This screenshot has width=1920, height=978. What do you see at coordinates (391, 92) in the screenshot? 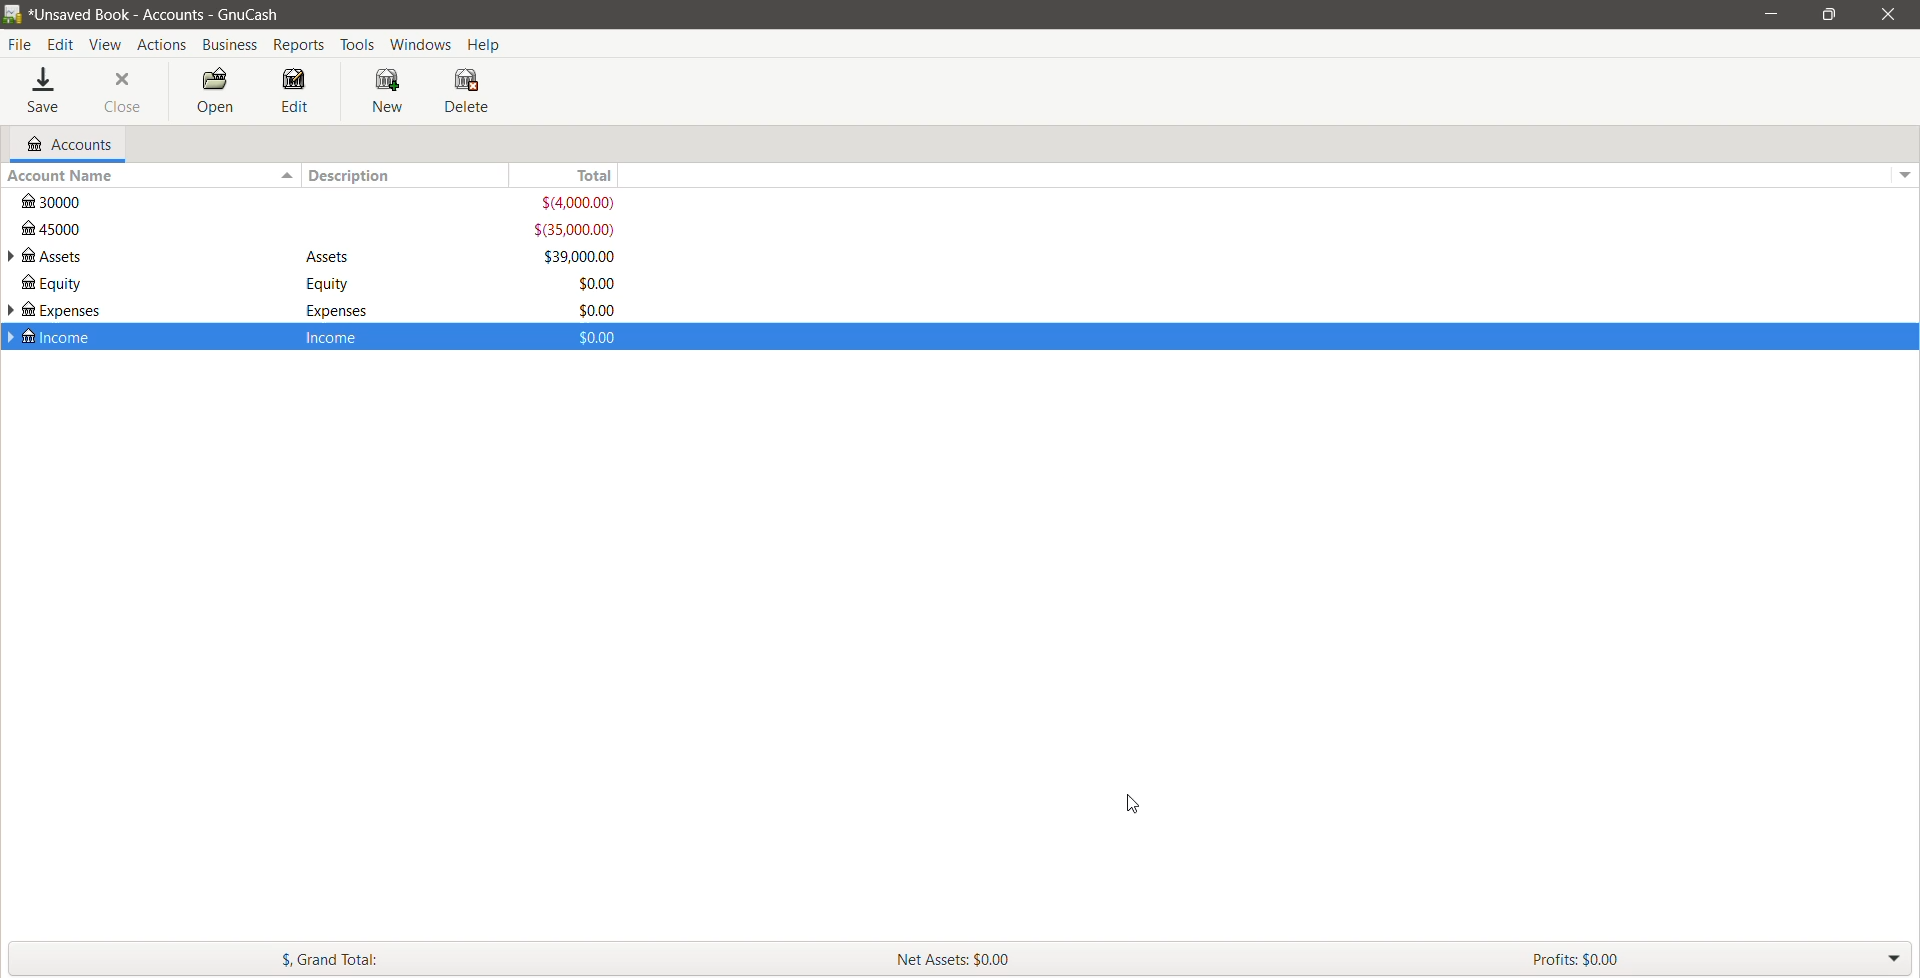
I see `New` at bounding box center [391, 92].